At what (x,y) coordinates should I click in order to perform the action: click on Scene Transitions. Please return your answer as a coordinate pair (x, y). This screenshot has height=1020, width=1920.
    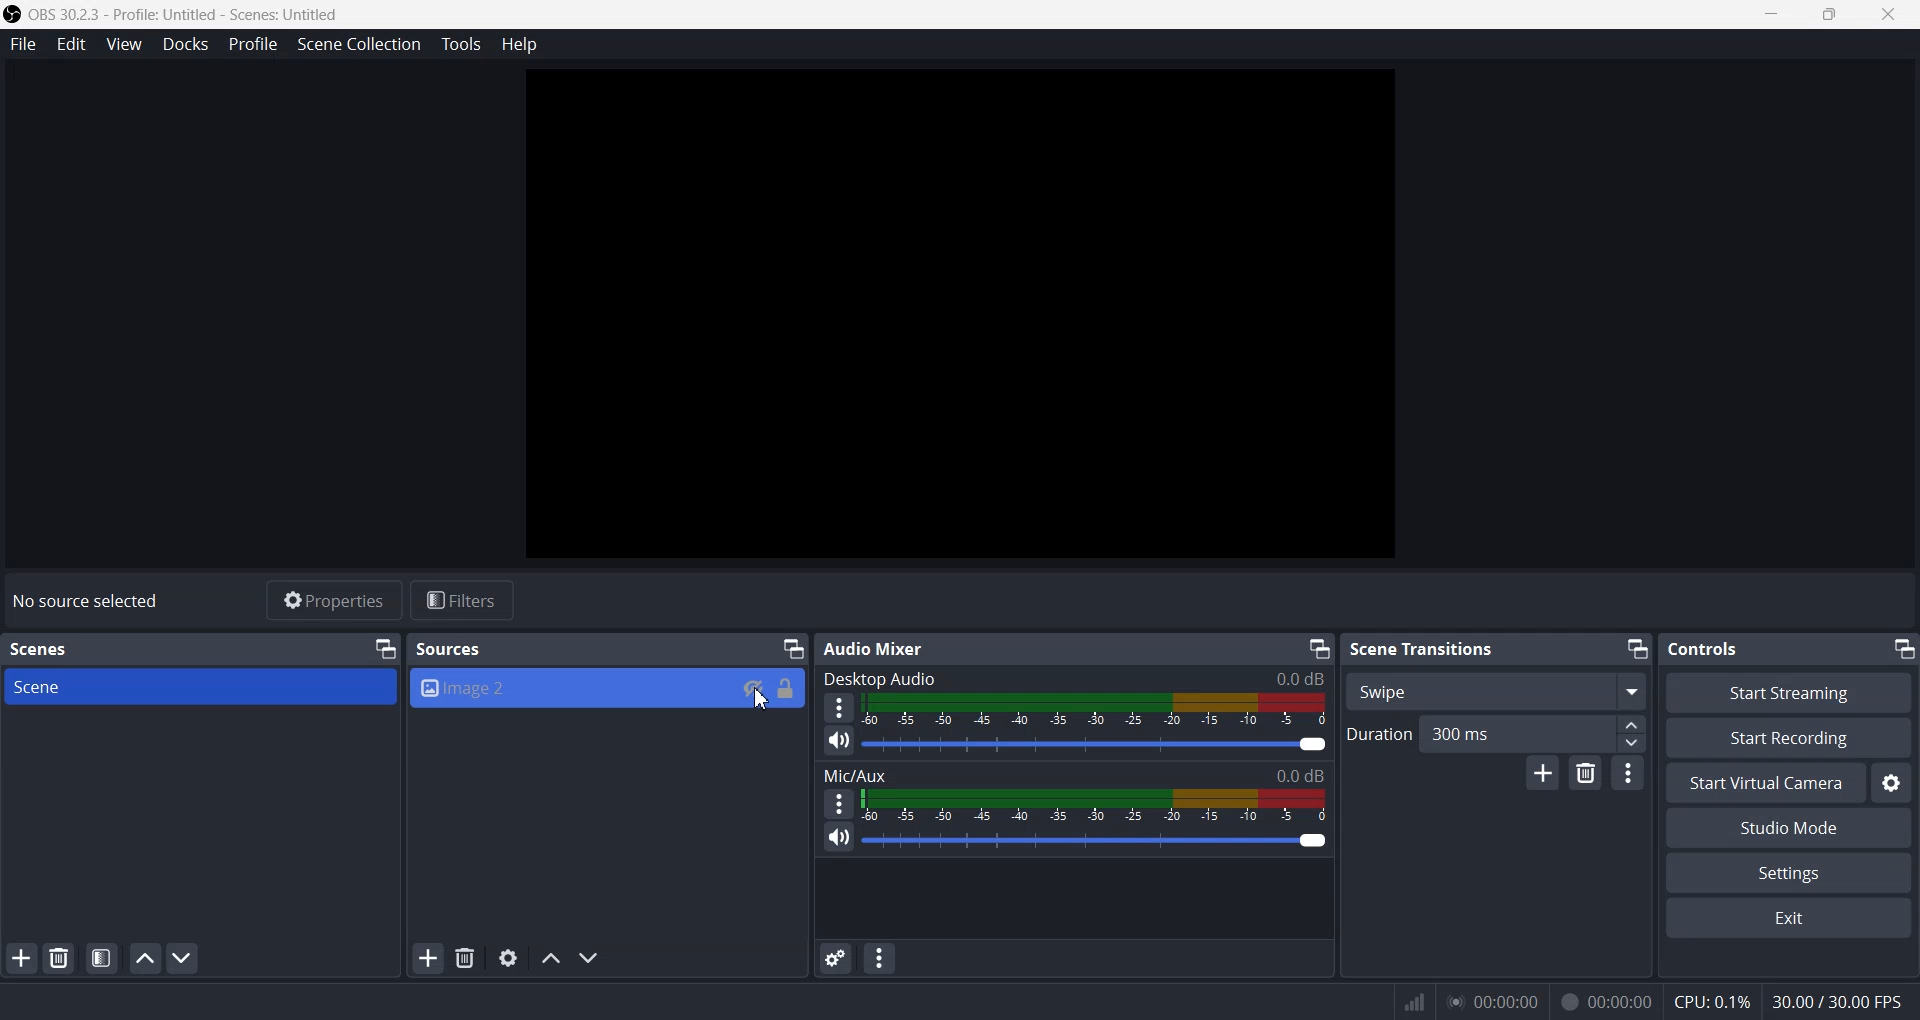
    Looking at the image, I should click on (1424, 650).